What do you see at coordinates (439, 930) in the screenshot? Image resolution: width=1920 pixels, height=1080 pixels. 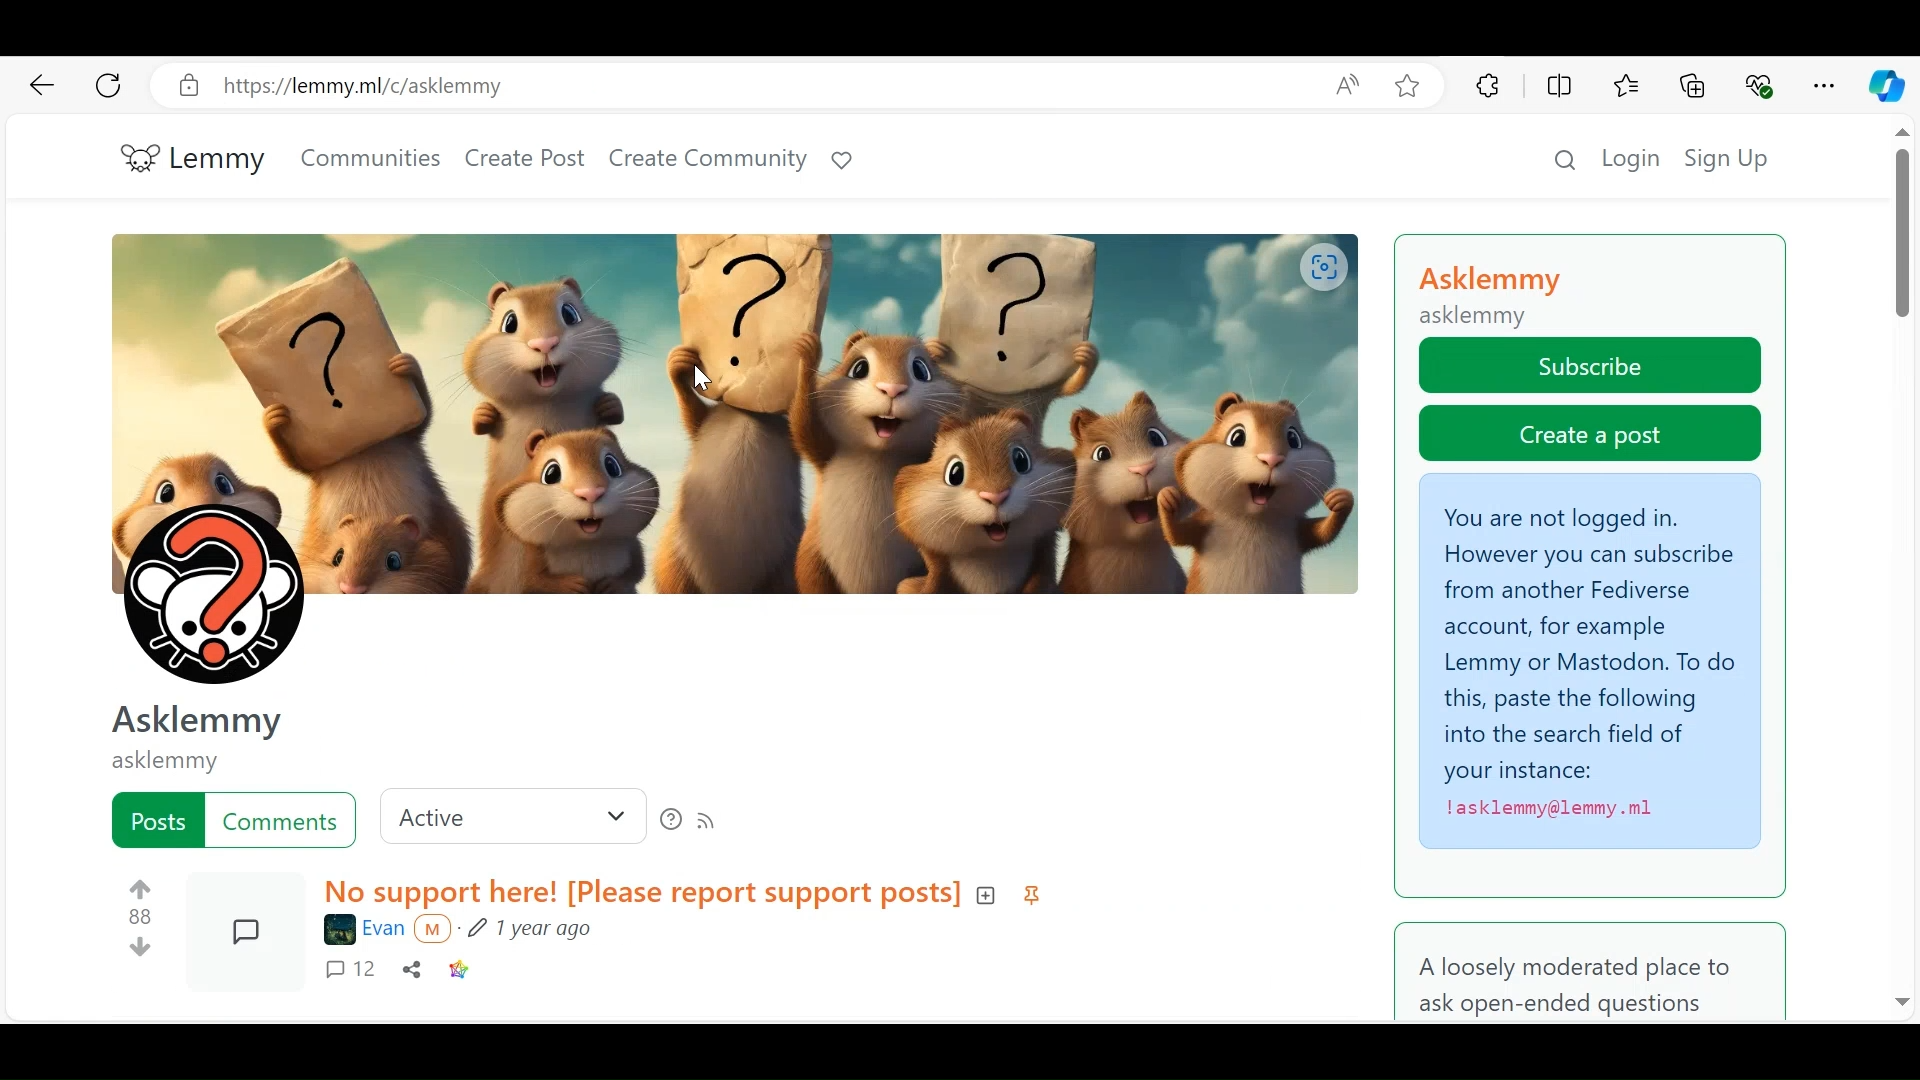 I see `` at bounding box center [439, 930].